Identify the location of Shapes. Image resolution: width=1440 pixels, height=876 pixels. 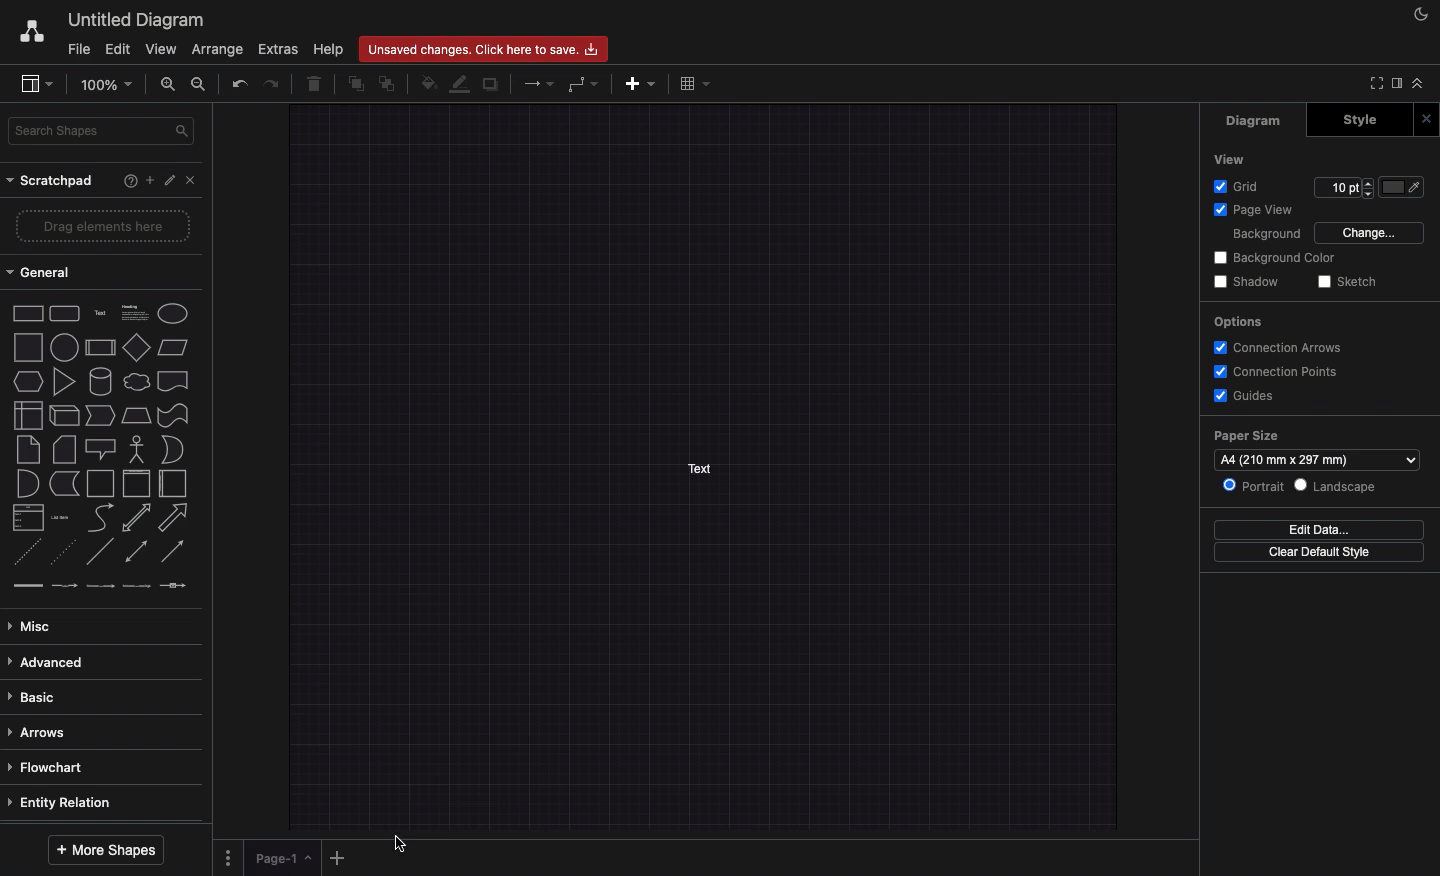
(100, 448).